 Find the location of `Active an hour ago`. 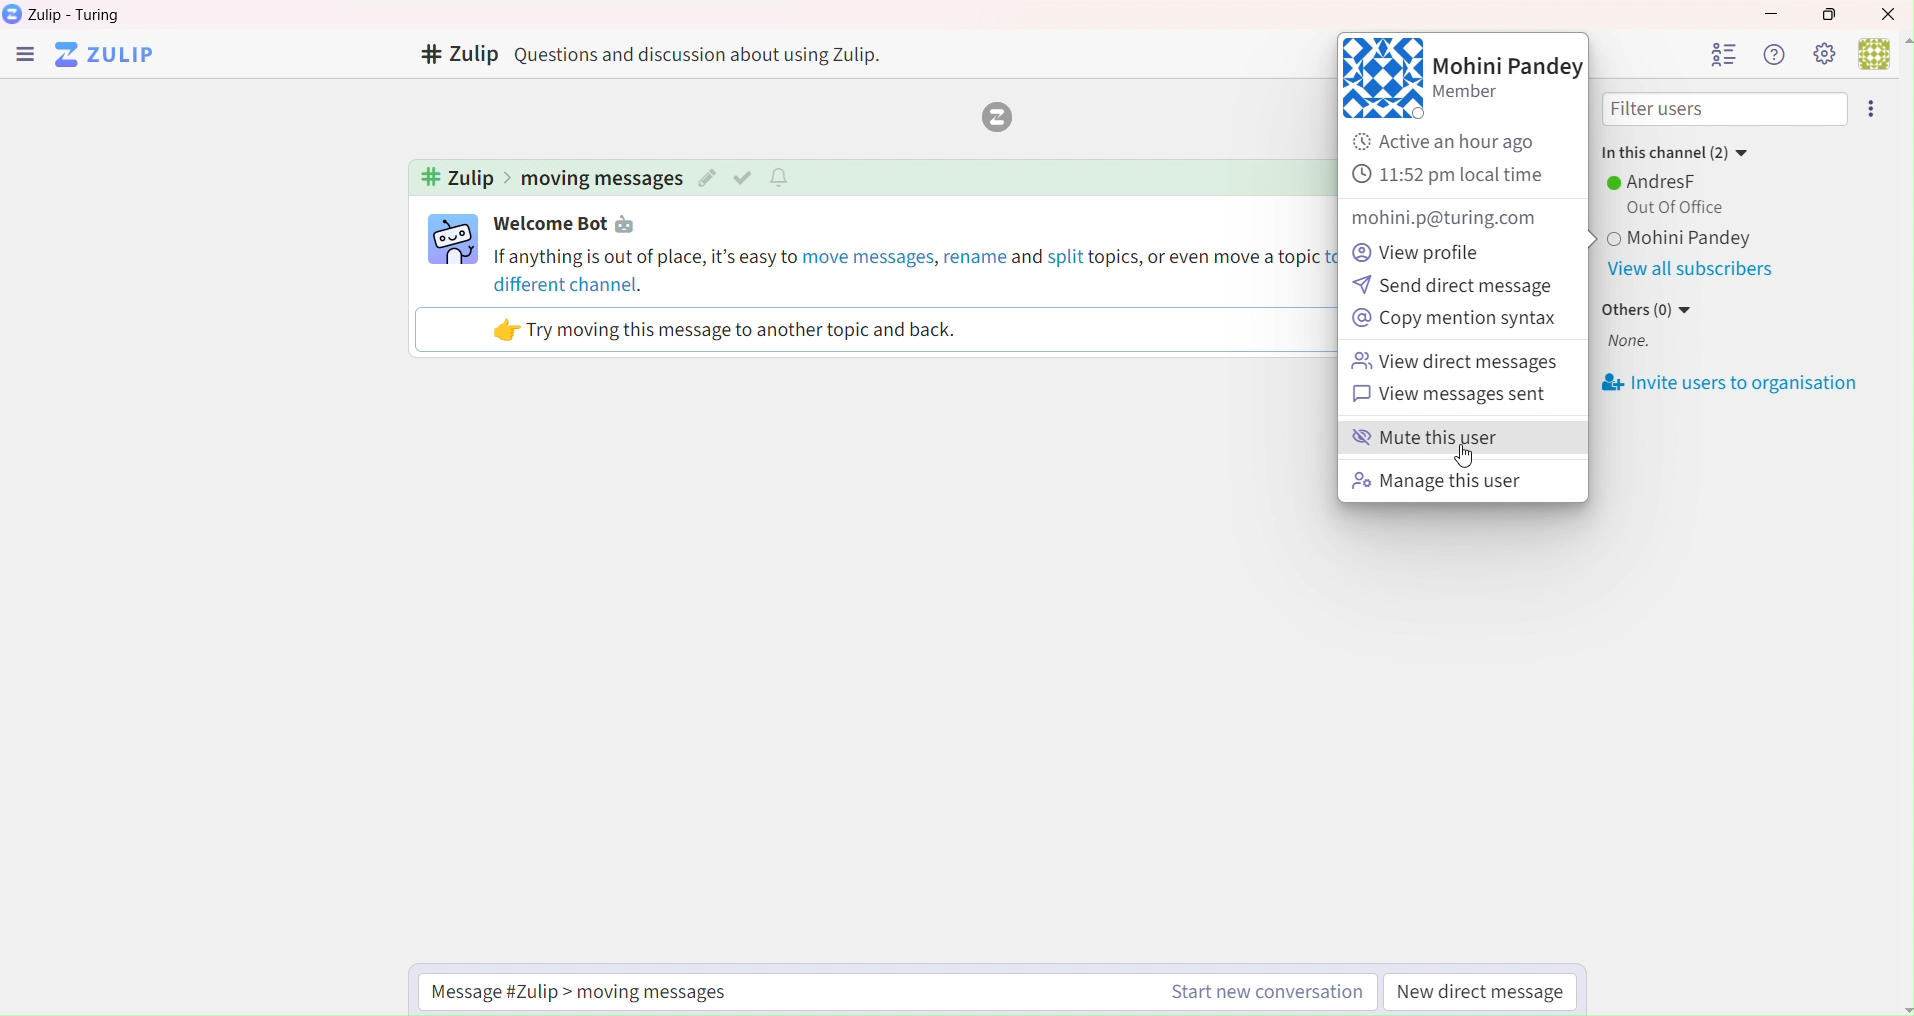

Active an hour ago is located at coordinates (1459, 142).